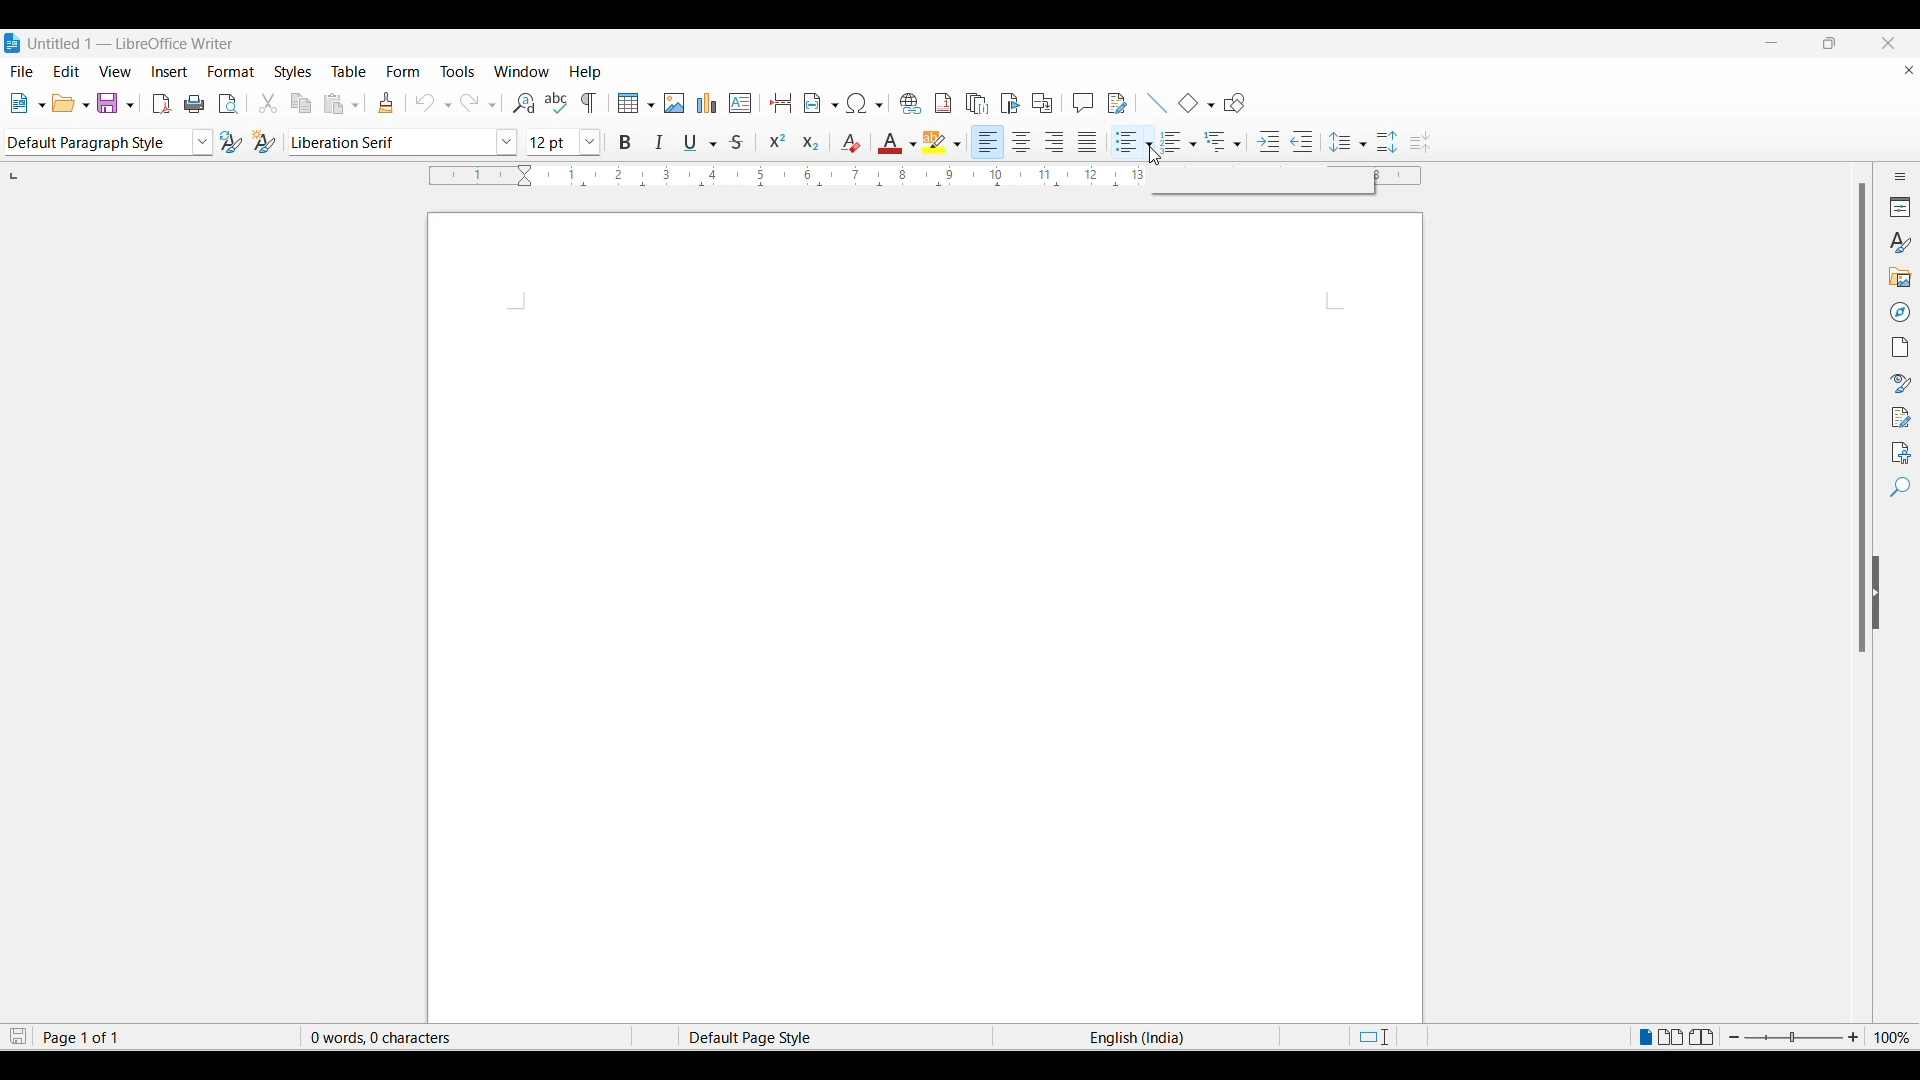 The width and height of the screenshot is (1920, 1080). What do you see at coordinates (71, 103) in the screenshot?
I see `open document` at bounding box center [71, 103].